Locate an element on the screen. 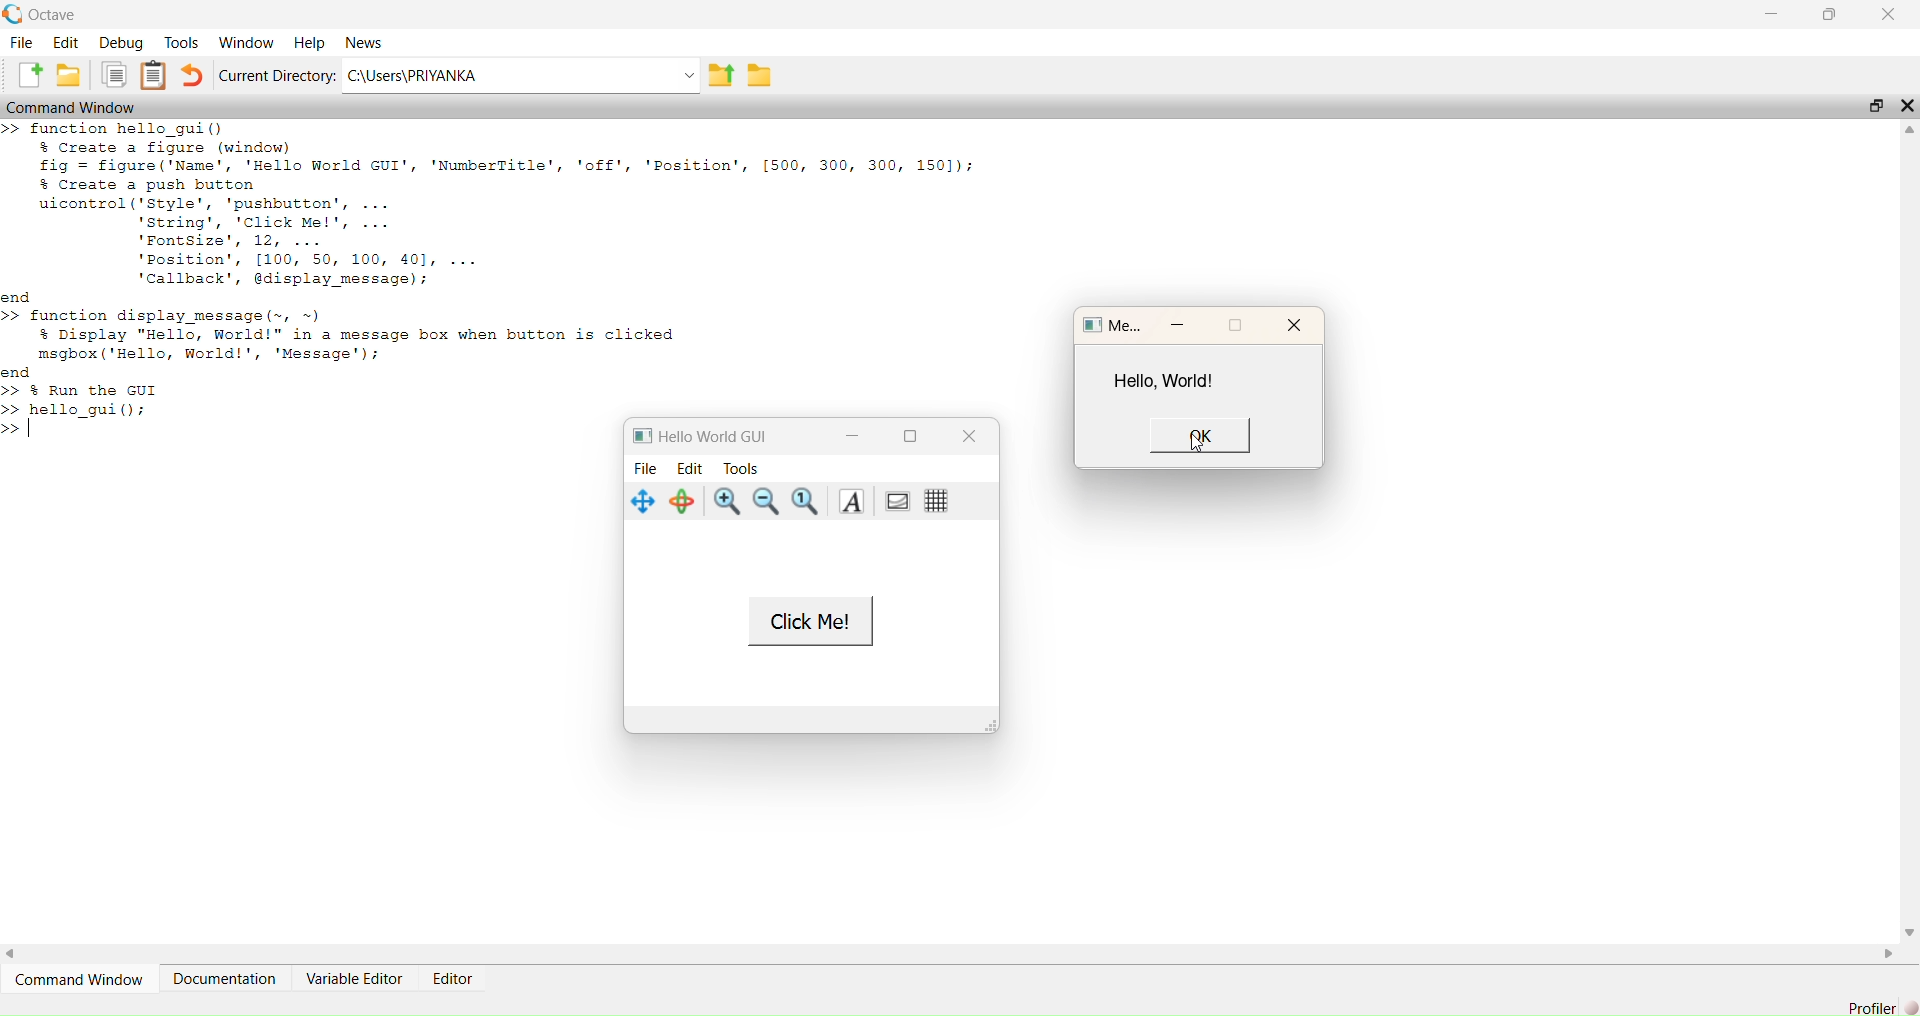 The width and height of the screenshot is (1920, 1016). Documentation is located at coordinates (225, 977).